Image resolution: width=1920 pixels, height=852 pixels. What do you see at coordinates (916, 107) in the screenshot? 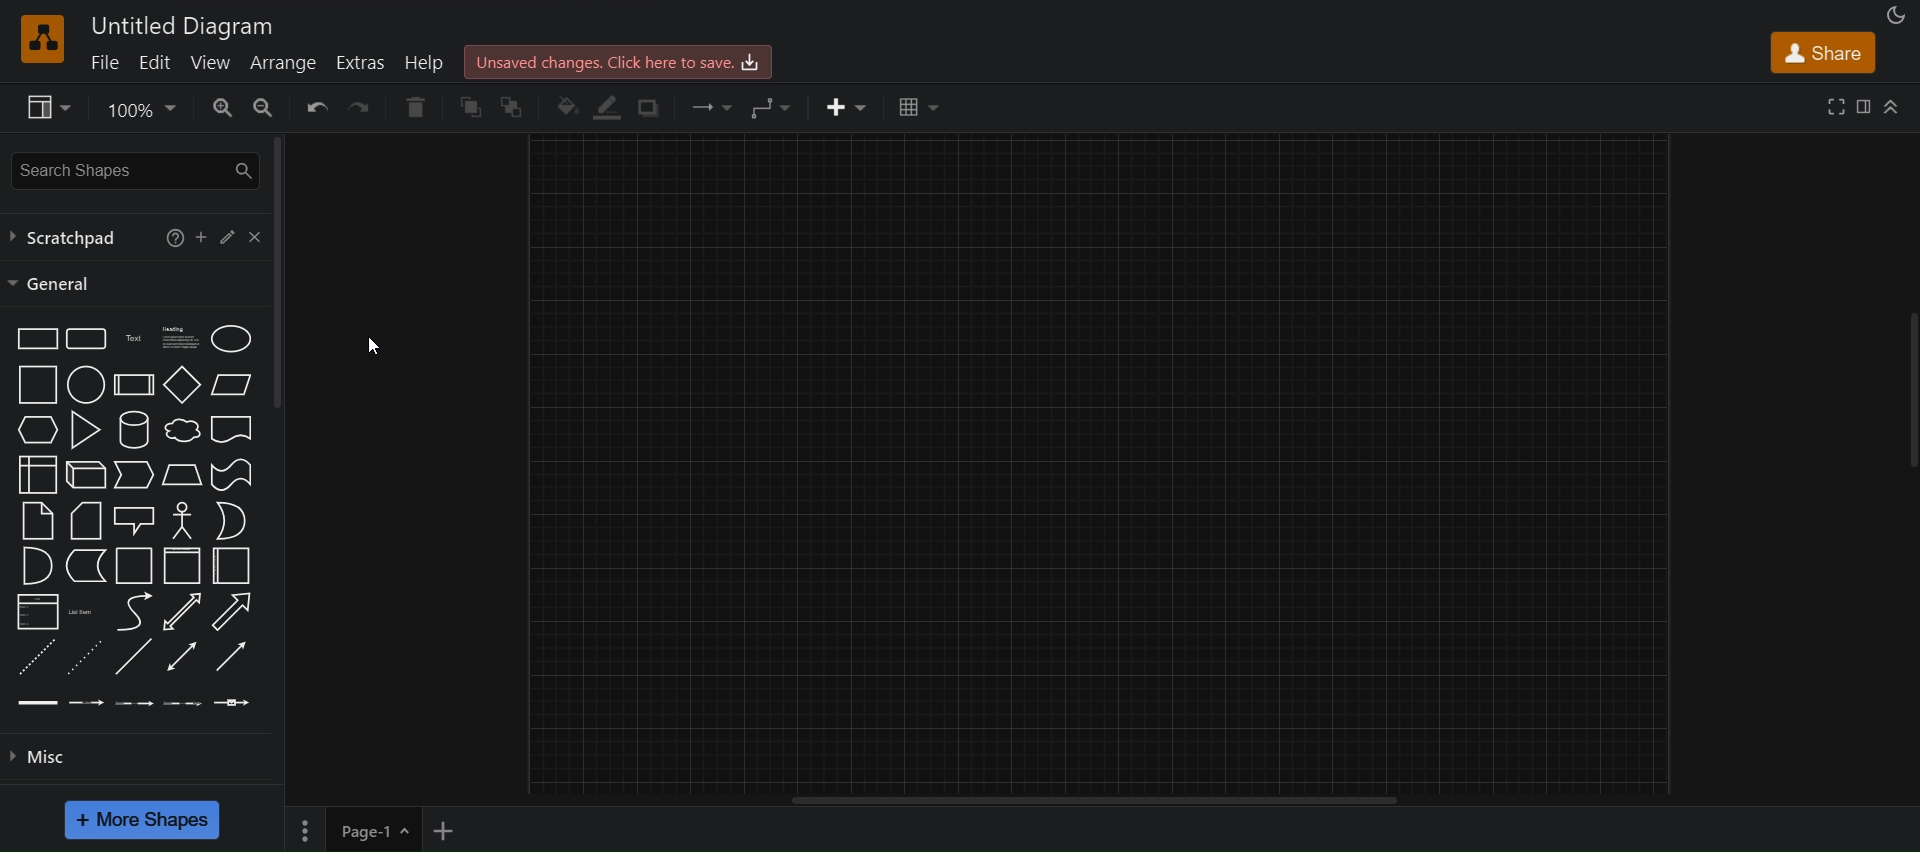
I see `table` at bounding box center [916, 107].